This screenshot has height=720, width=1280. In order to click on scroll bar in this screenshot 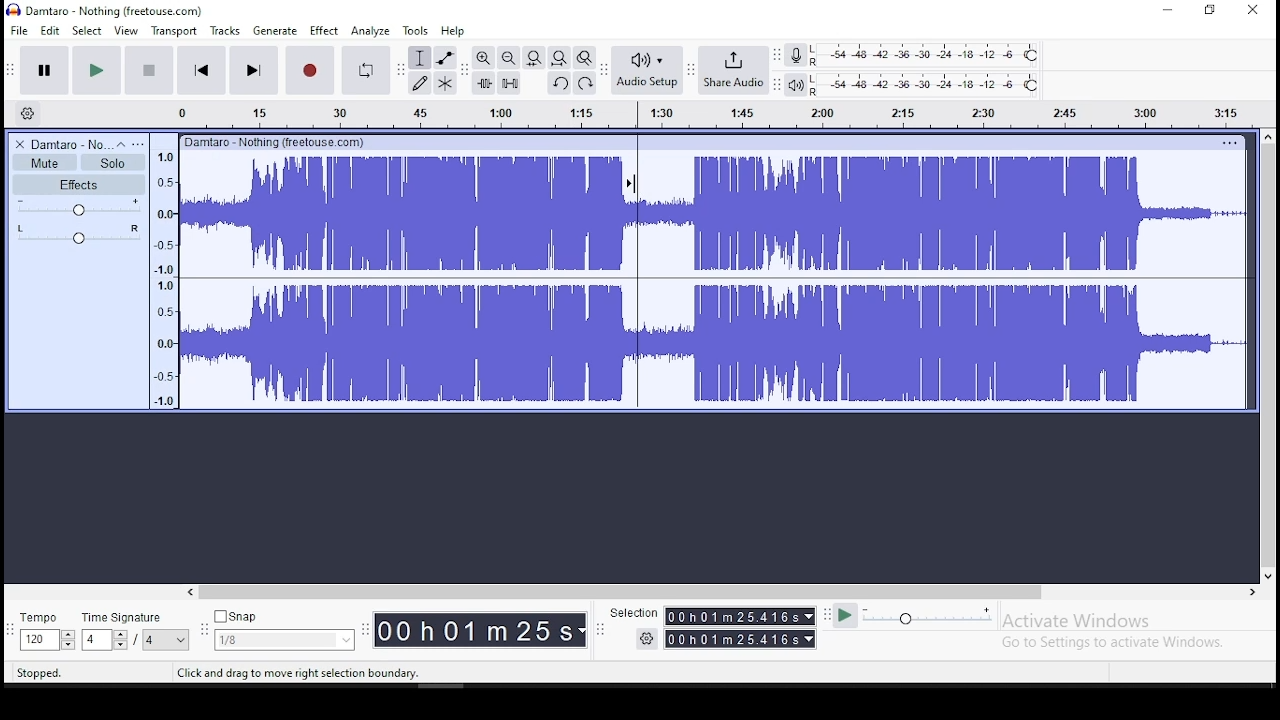, I will do `click(621, 591)`.